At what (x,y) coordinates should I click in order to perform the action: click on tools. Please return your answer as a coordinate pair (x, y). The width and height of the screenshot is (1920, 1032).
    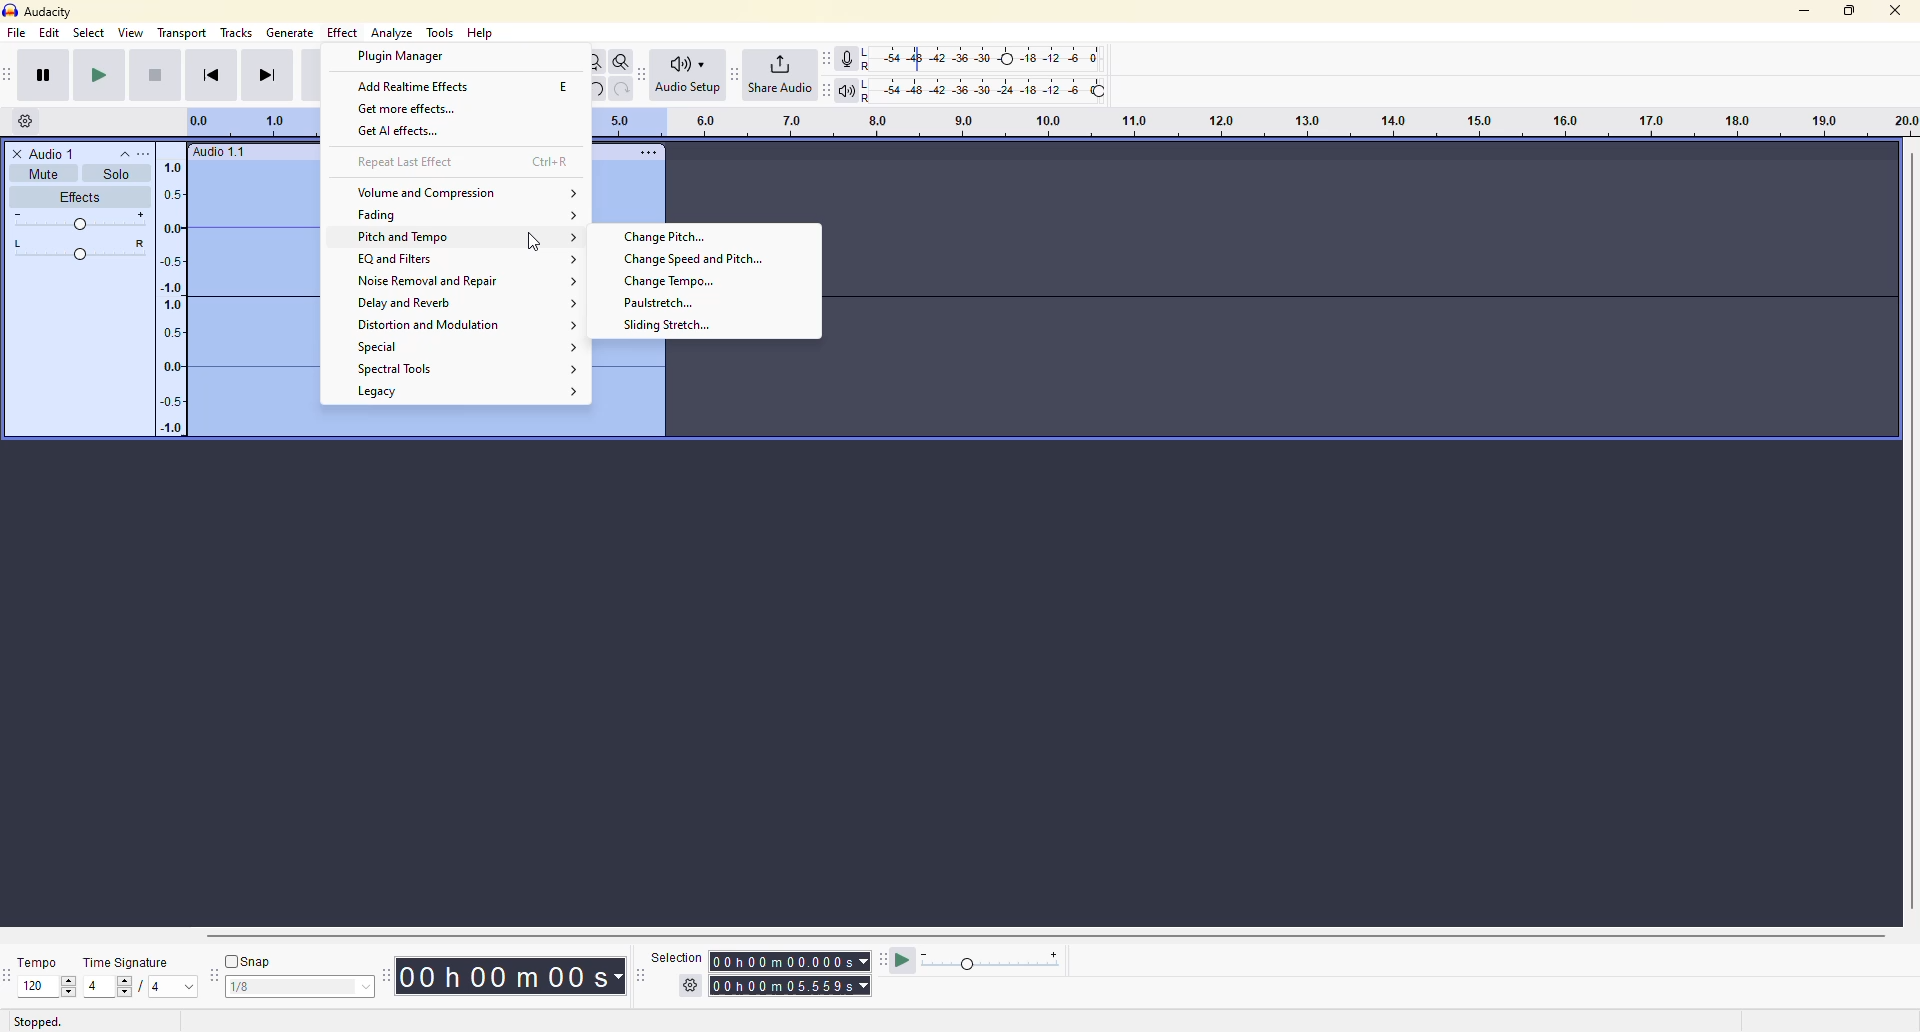
    Looking at the image, I should click on (439, 32).